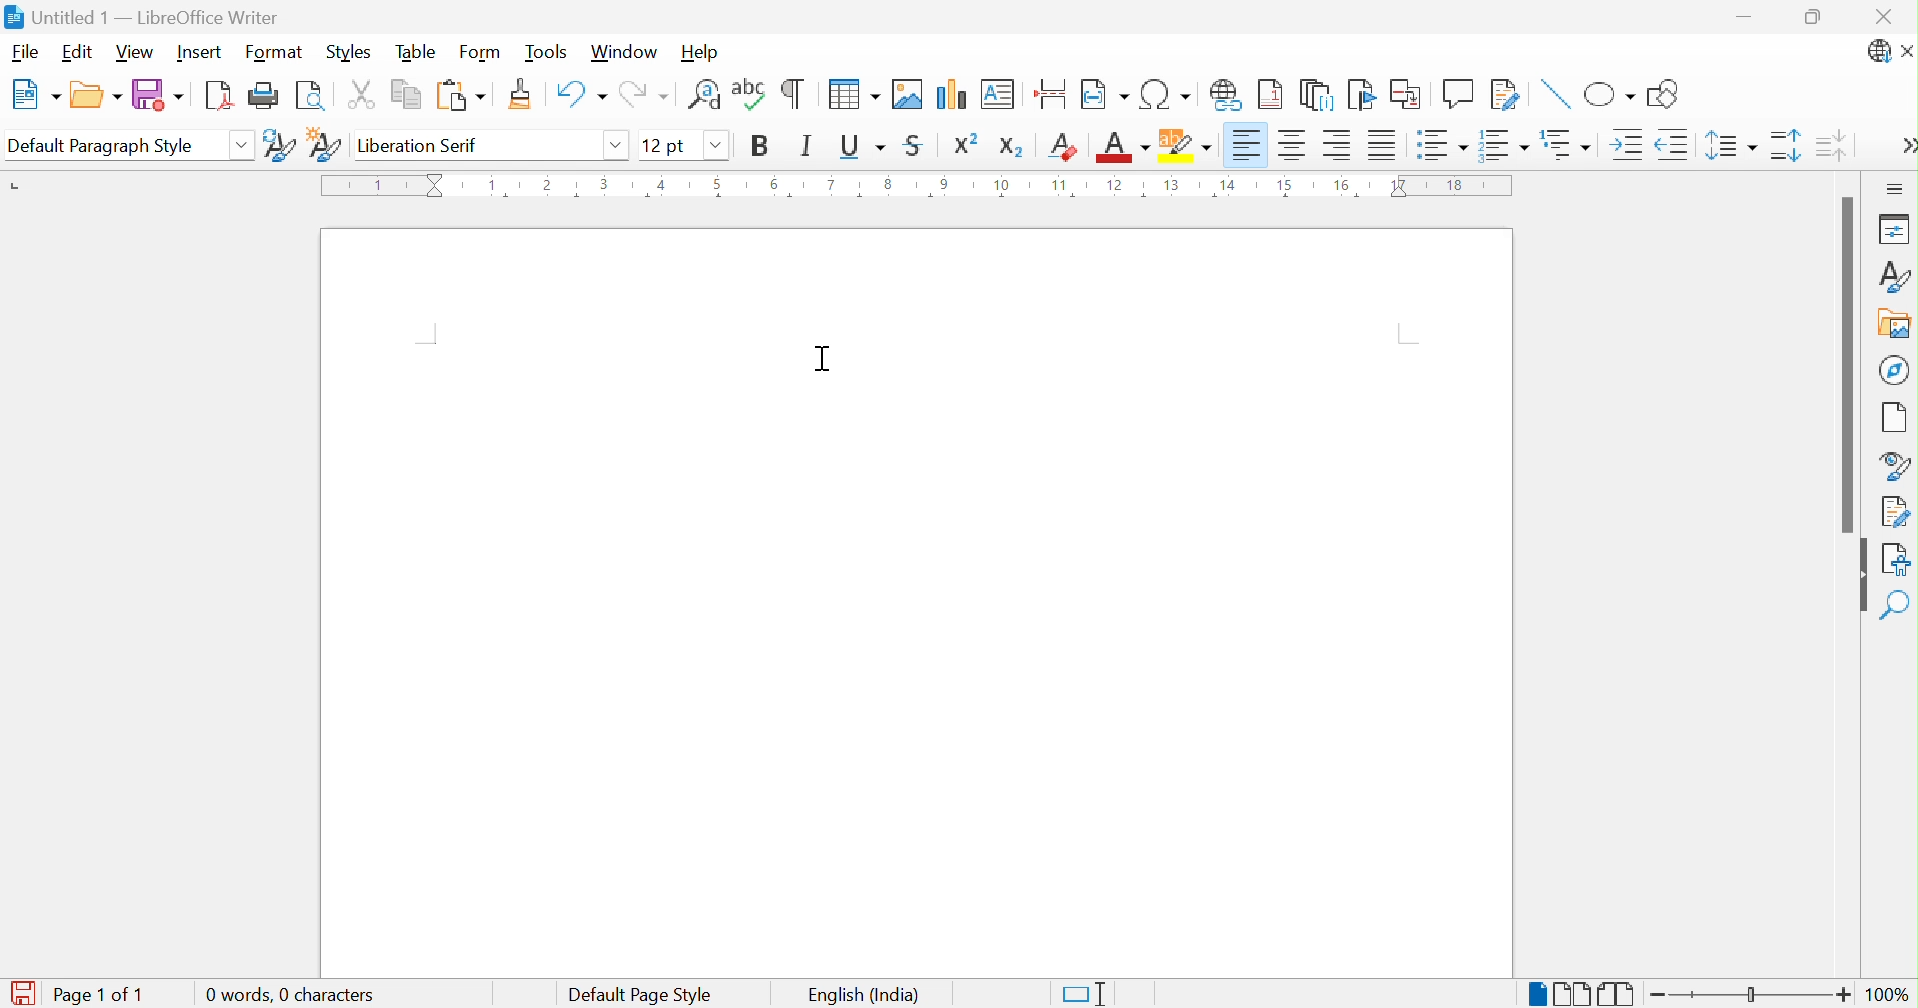  I want to click on Close, so click(1906, 51).